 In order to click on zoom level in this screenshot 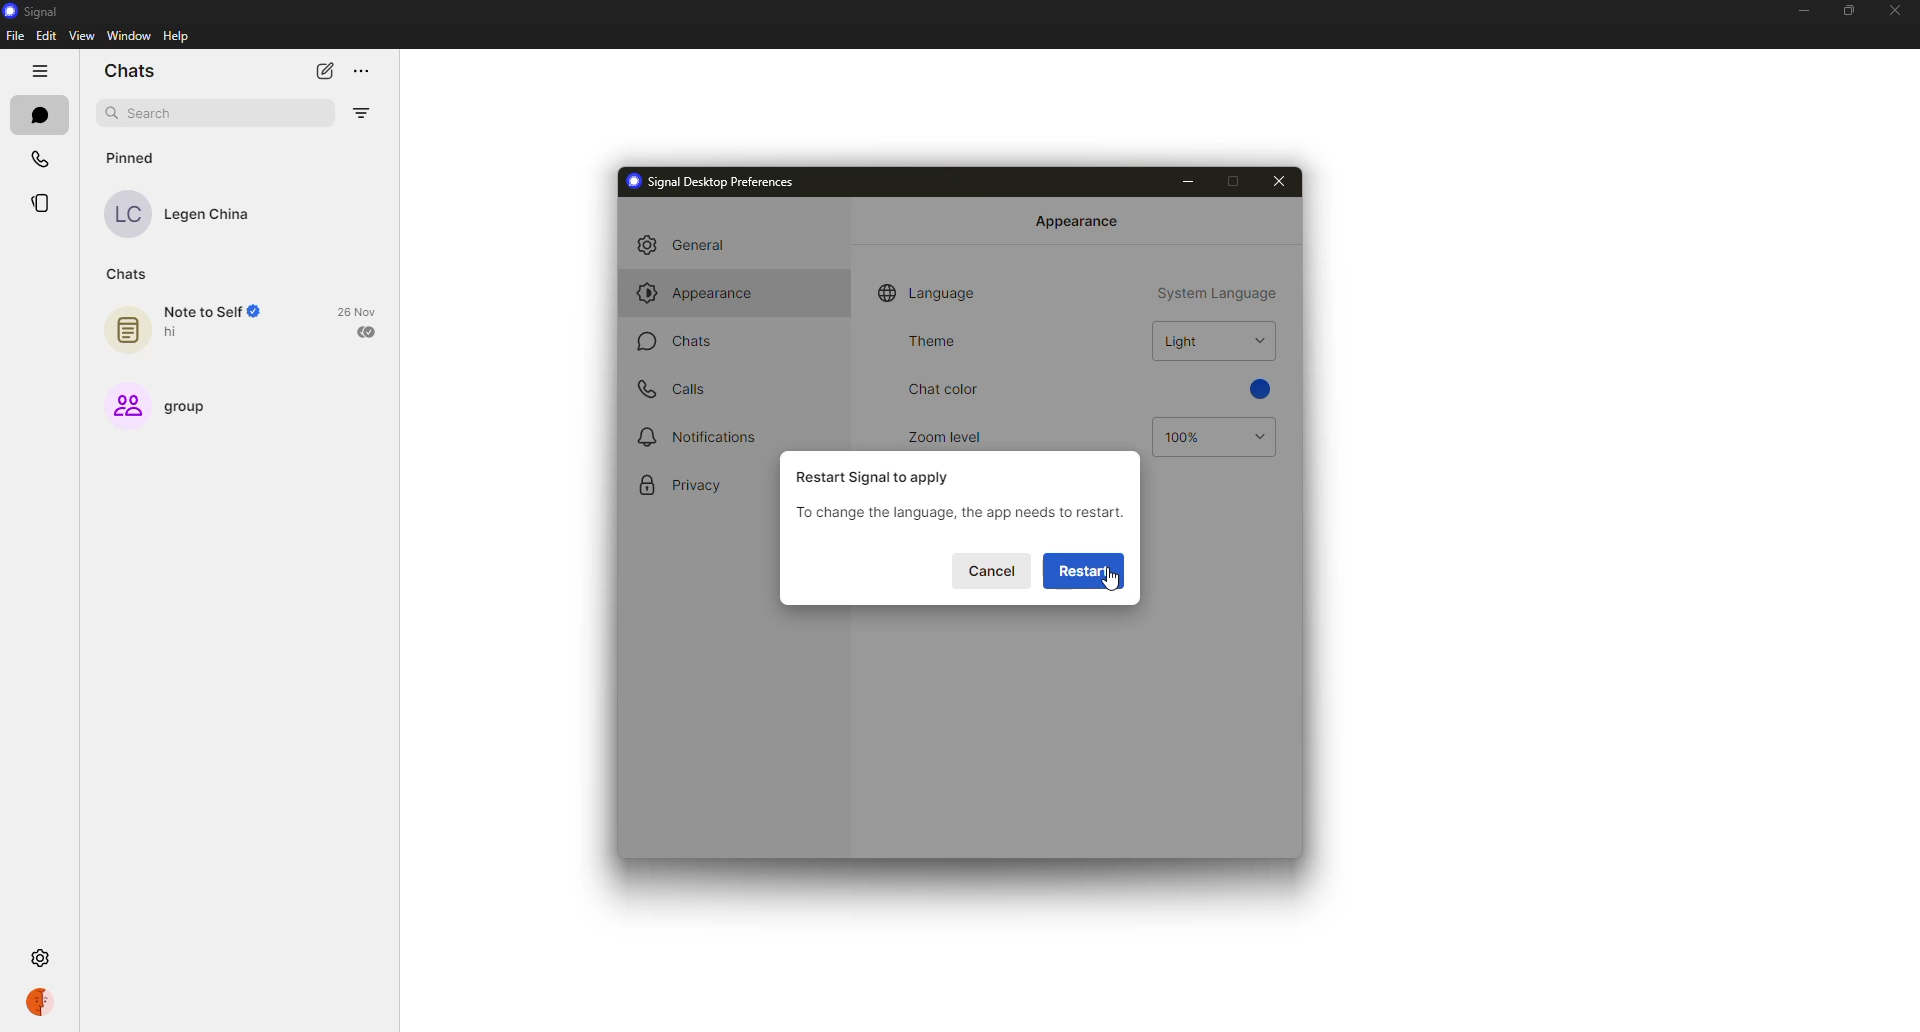, I will do `click(948, 435)`.